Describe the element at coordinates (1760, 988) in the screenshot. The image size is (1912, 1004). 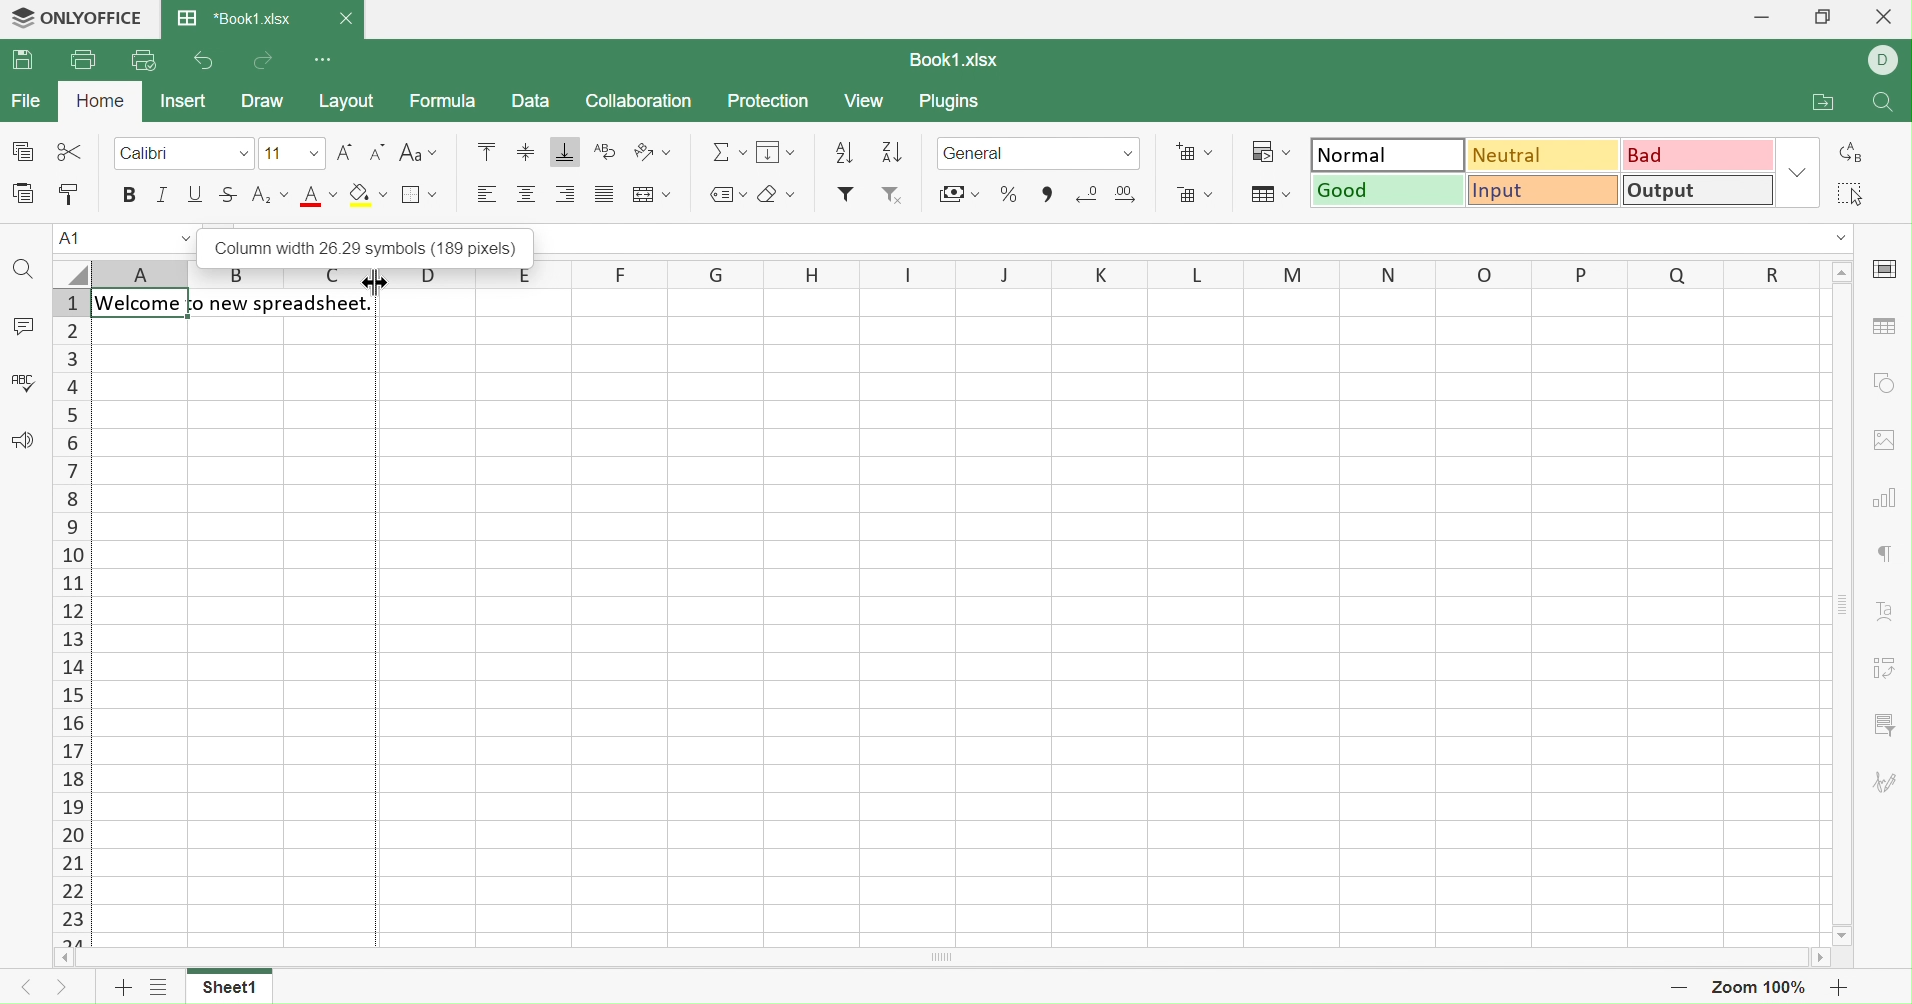
I see `Zoom 100%` at that location.